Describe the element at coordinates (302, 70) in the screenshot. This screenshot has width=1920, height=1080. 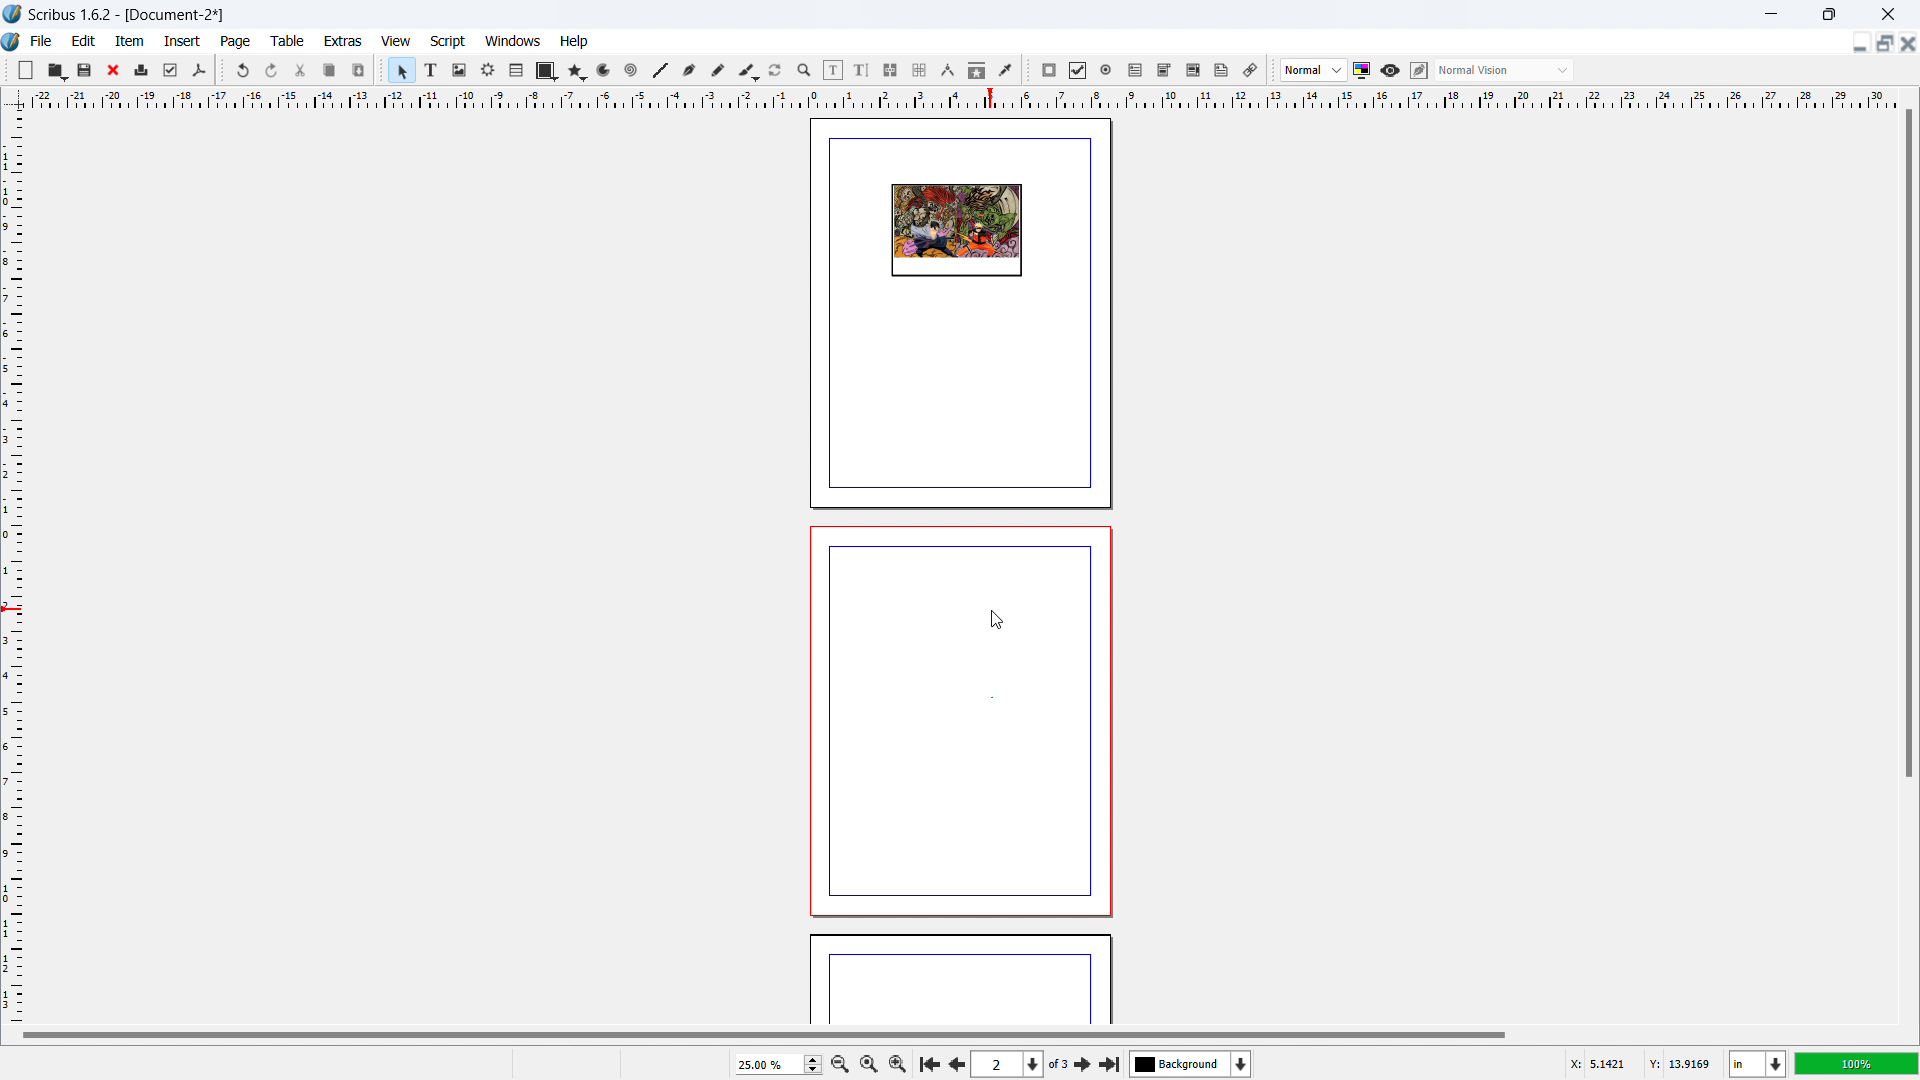
I see `cut` at that location.